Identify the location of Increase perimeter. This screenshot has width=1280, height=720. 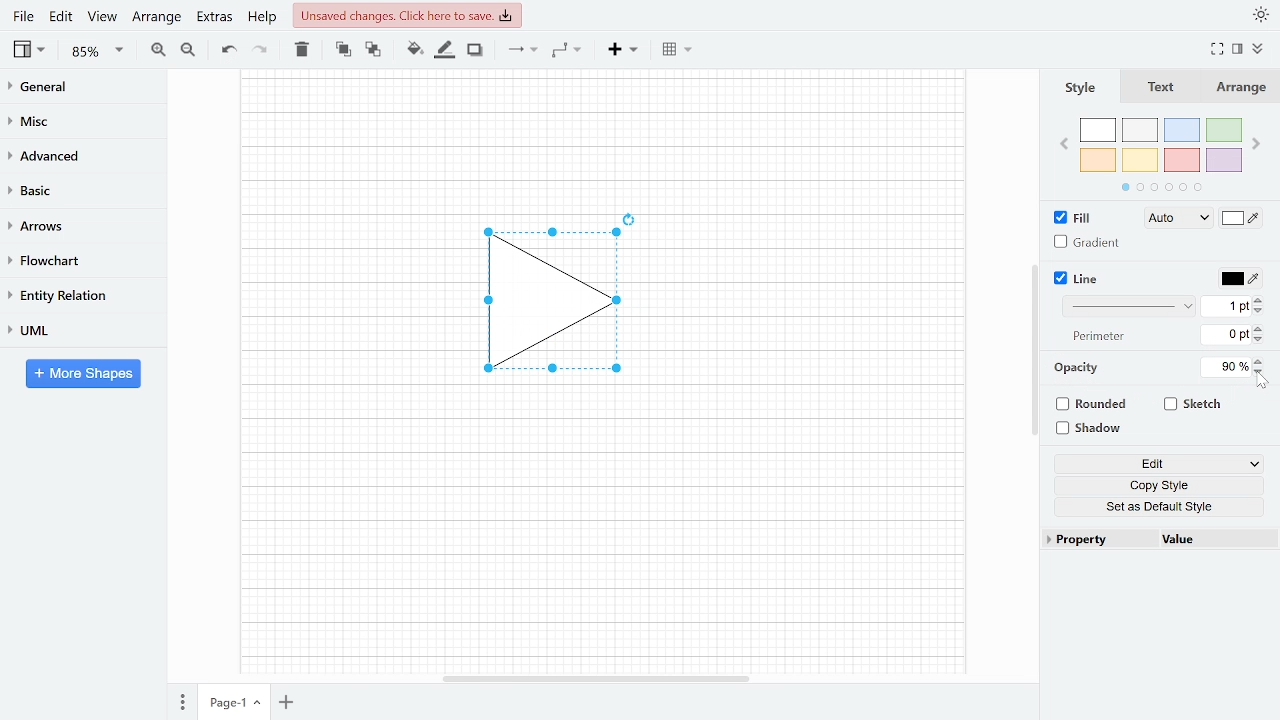
(1261, 329).